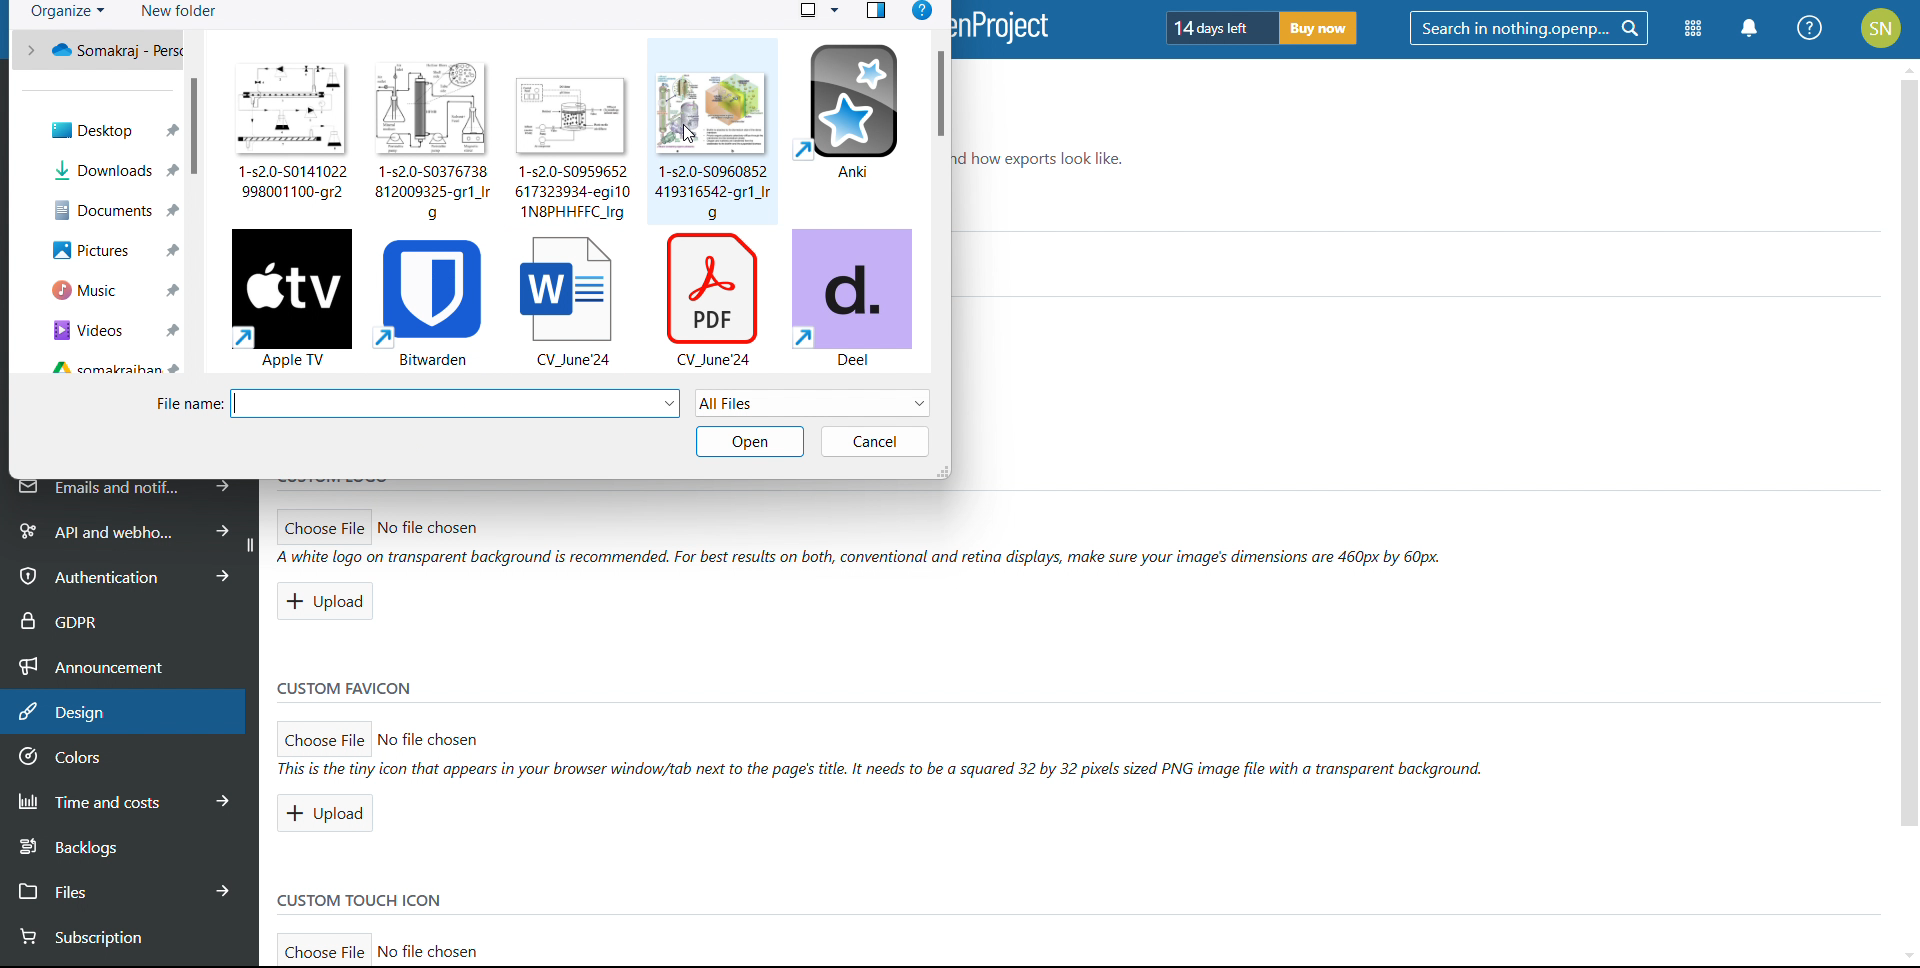 The image size is (1920, 968). What do you see at coordinates (1528, 28) in the screenshot?
I see `search` at bounding box center [1528, 28].